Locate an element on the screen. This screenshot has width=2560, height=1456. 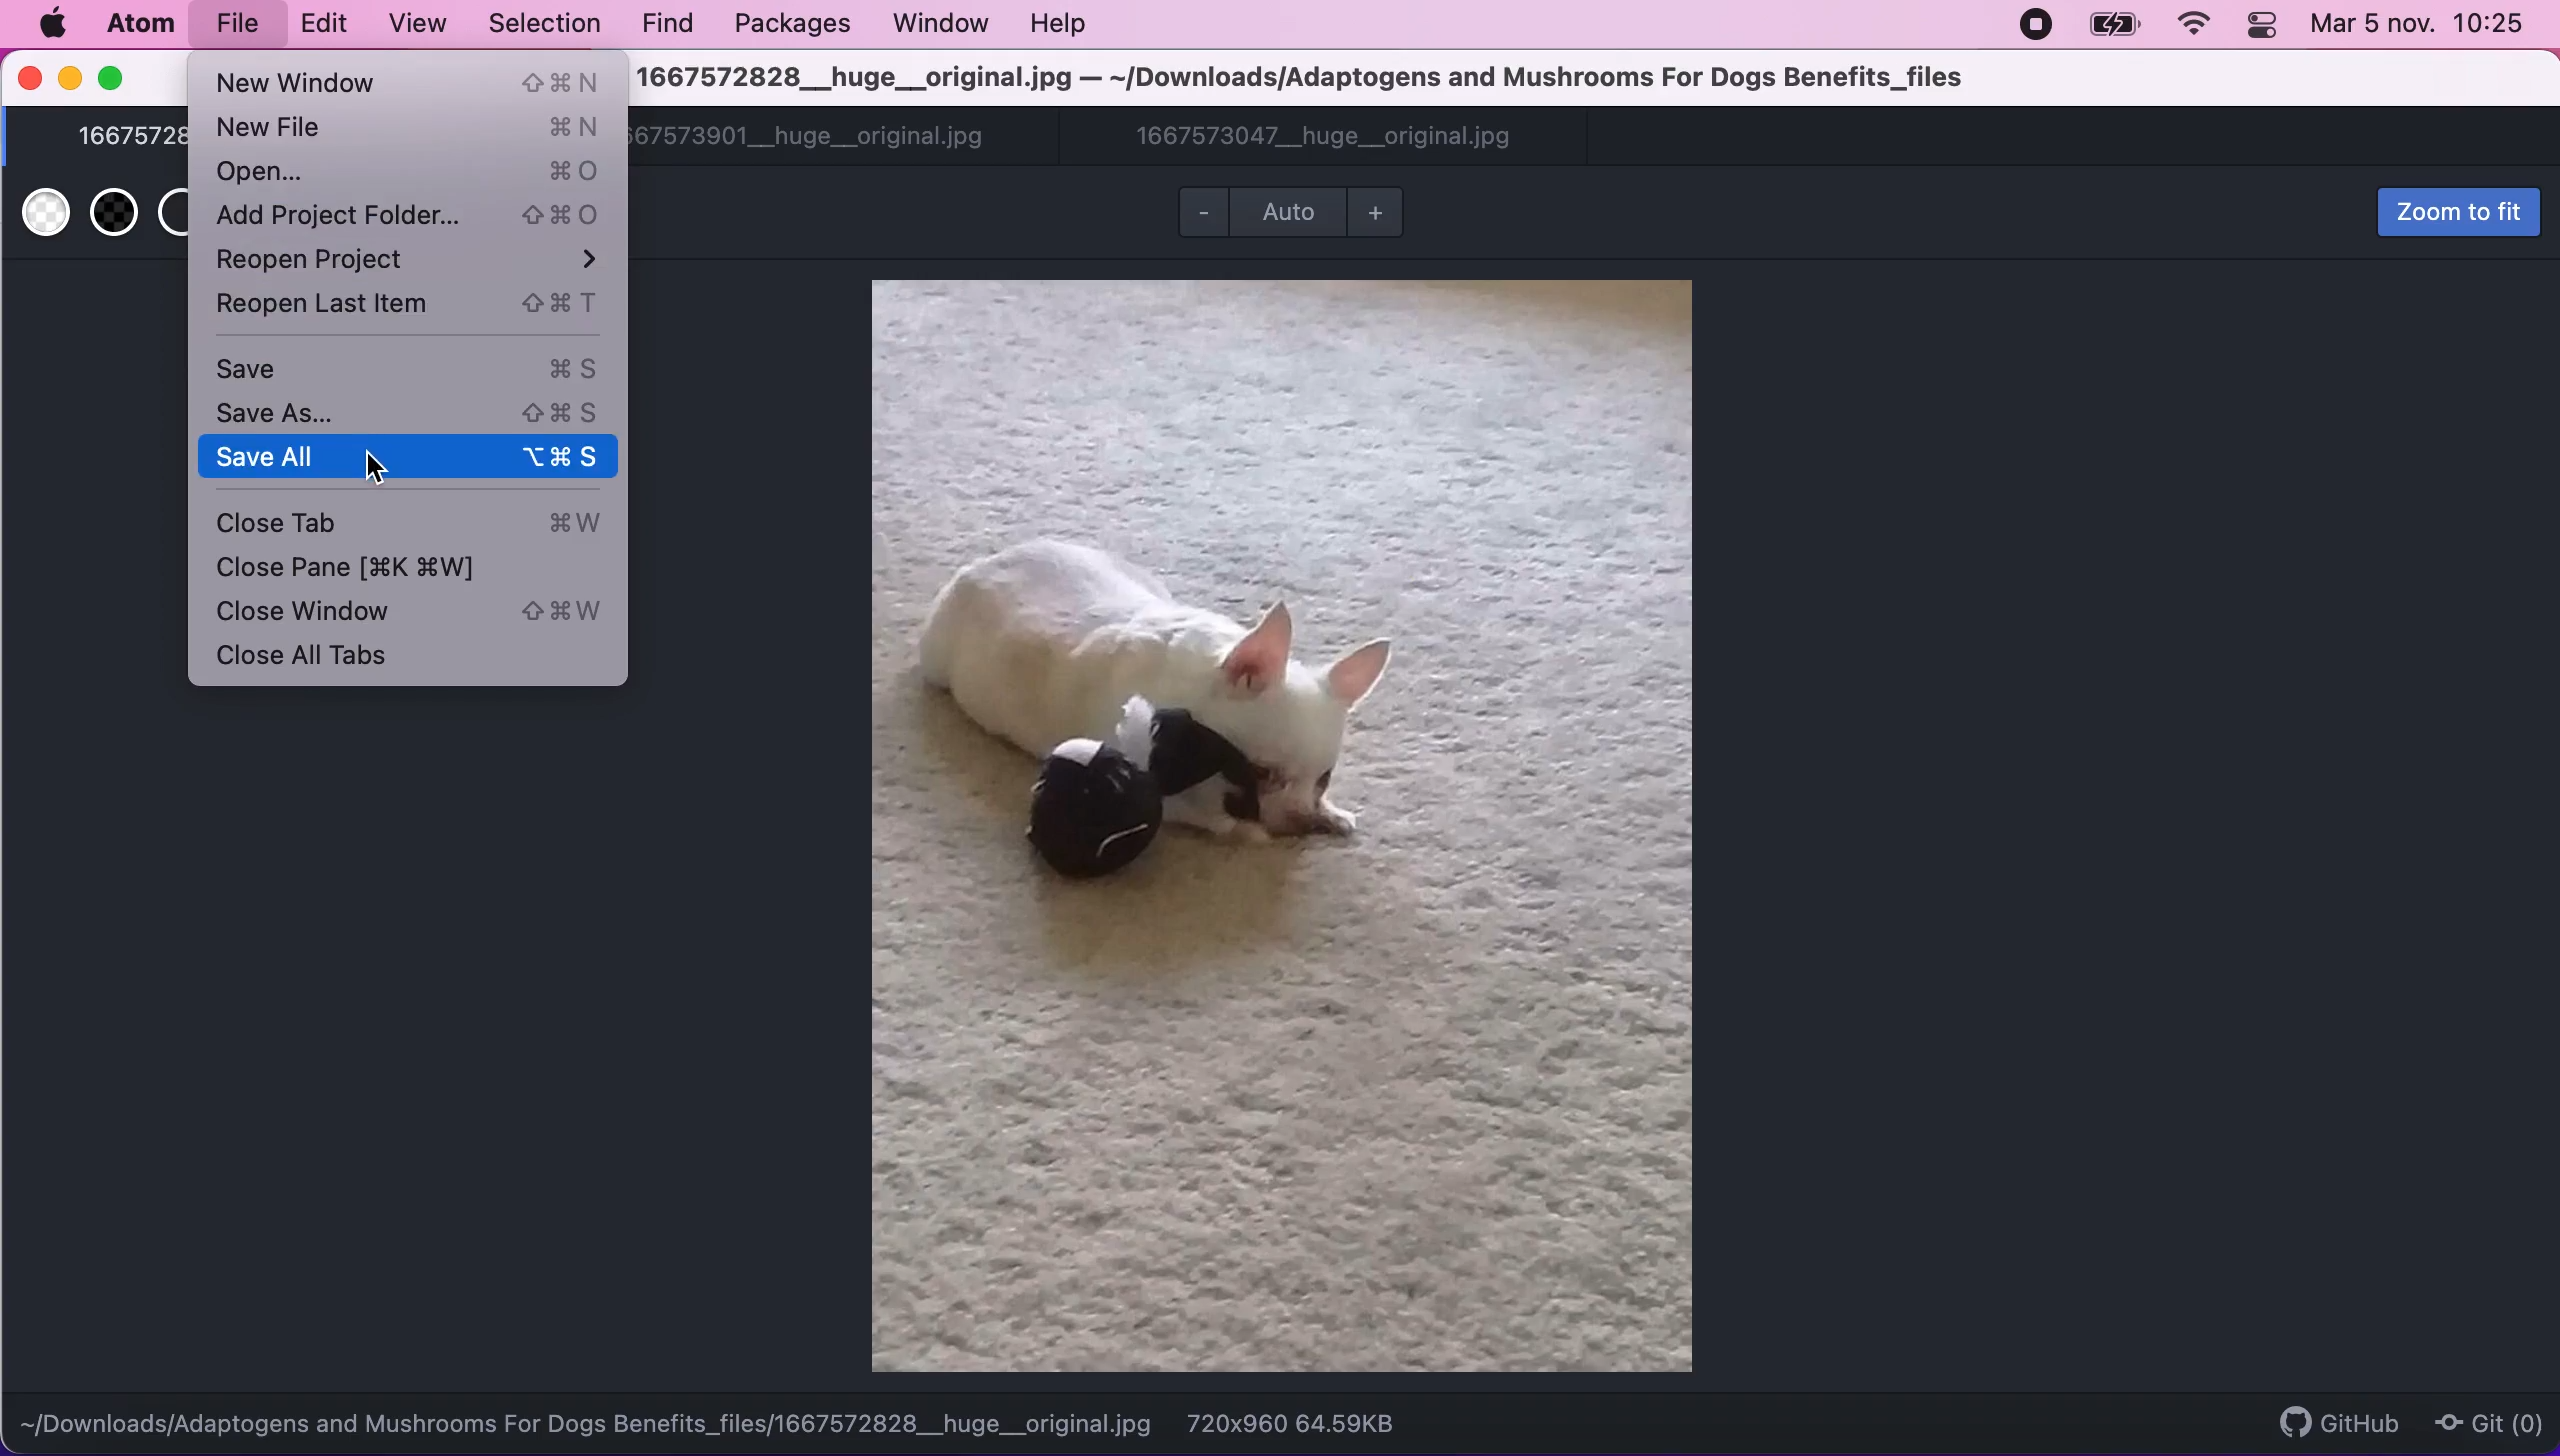
1667573901__huge__original.jpg is located at coordinates (833, 139).